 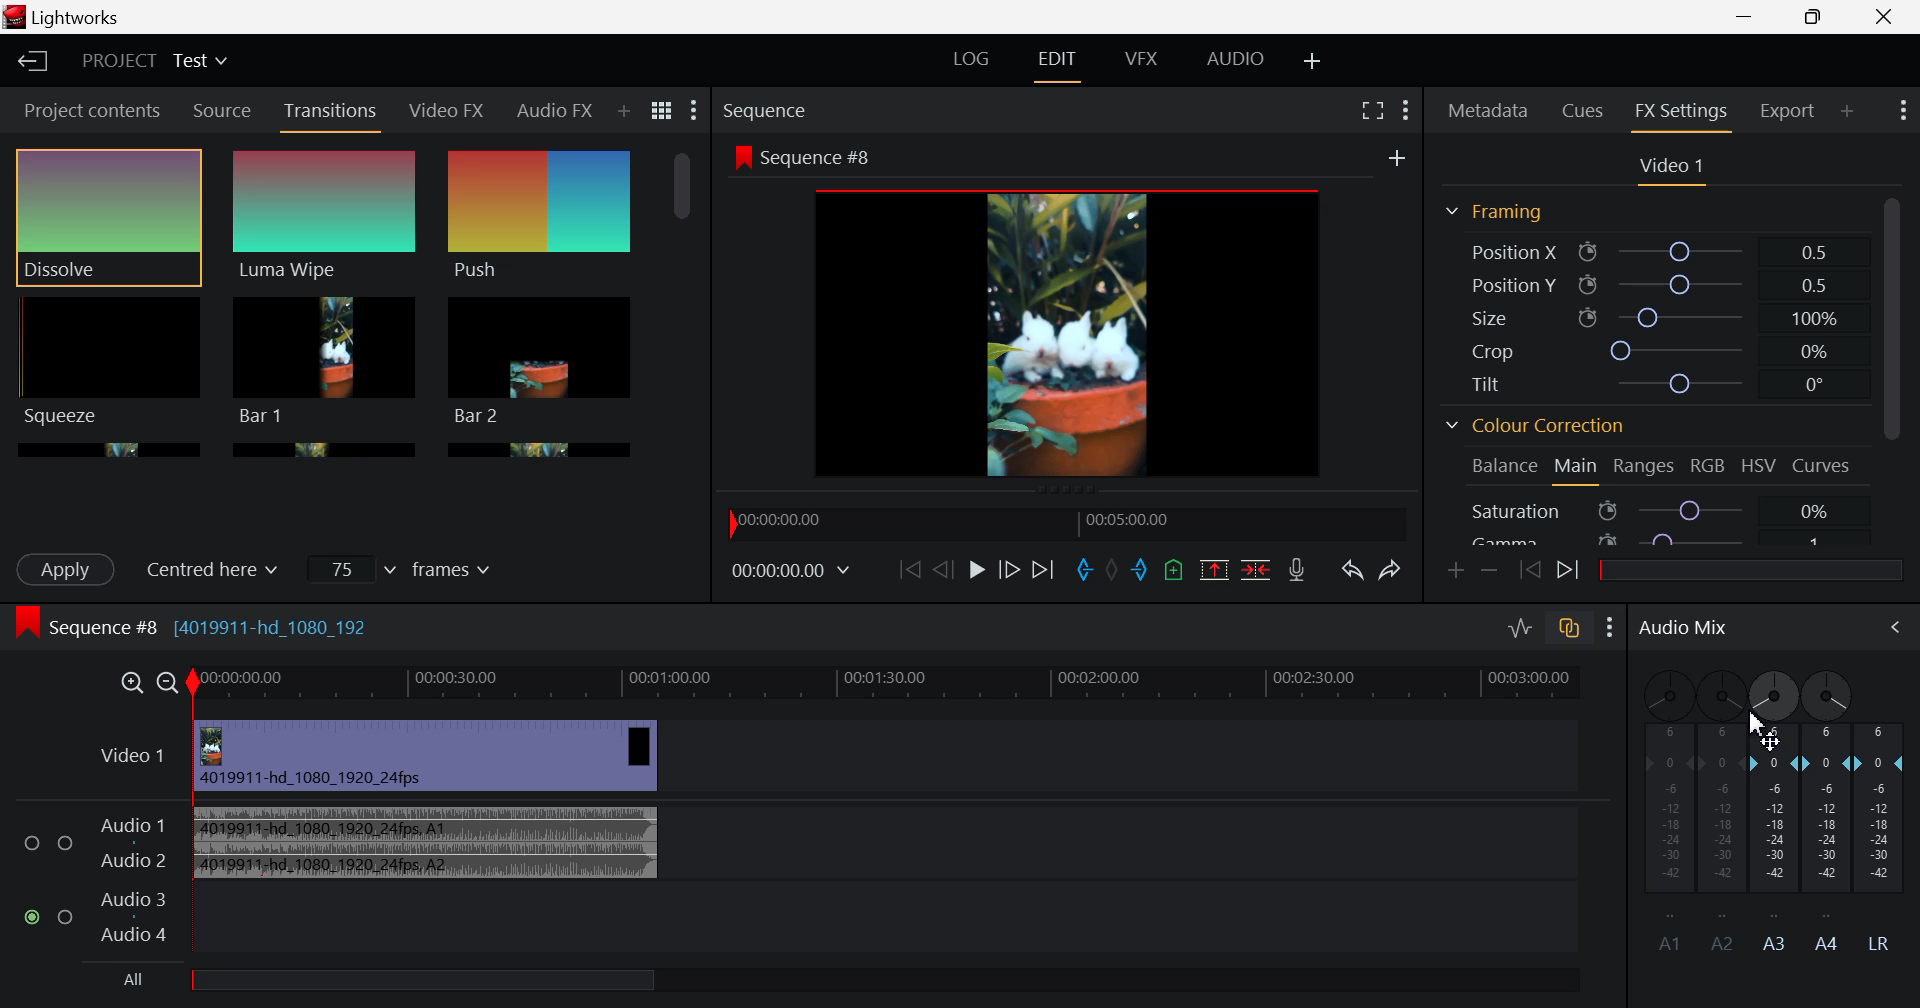 I want to click on Bar 1, so click(x=540, y=361).